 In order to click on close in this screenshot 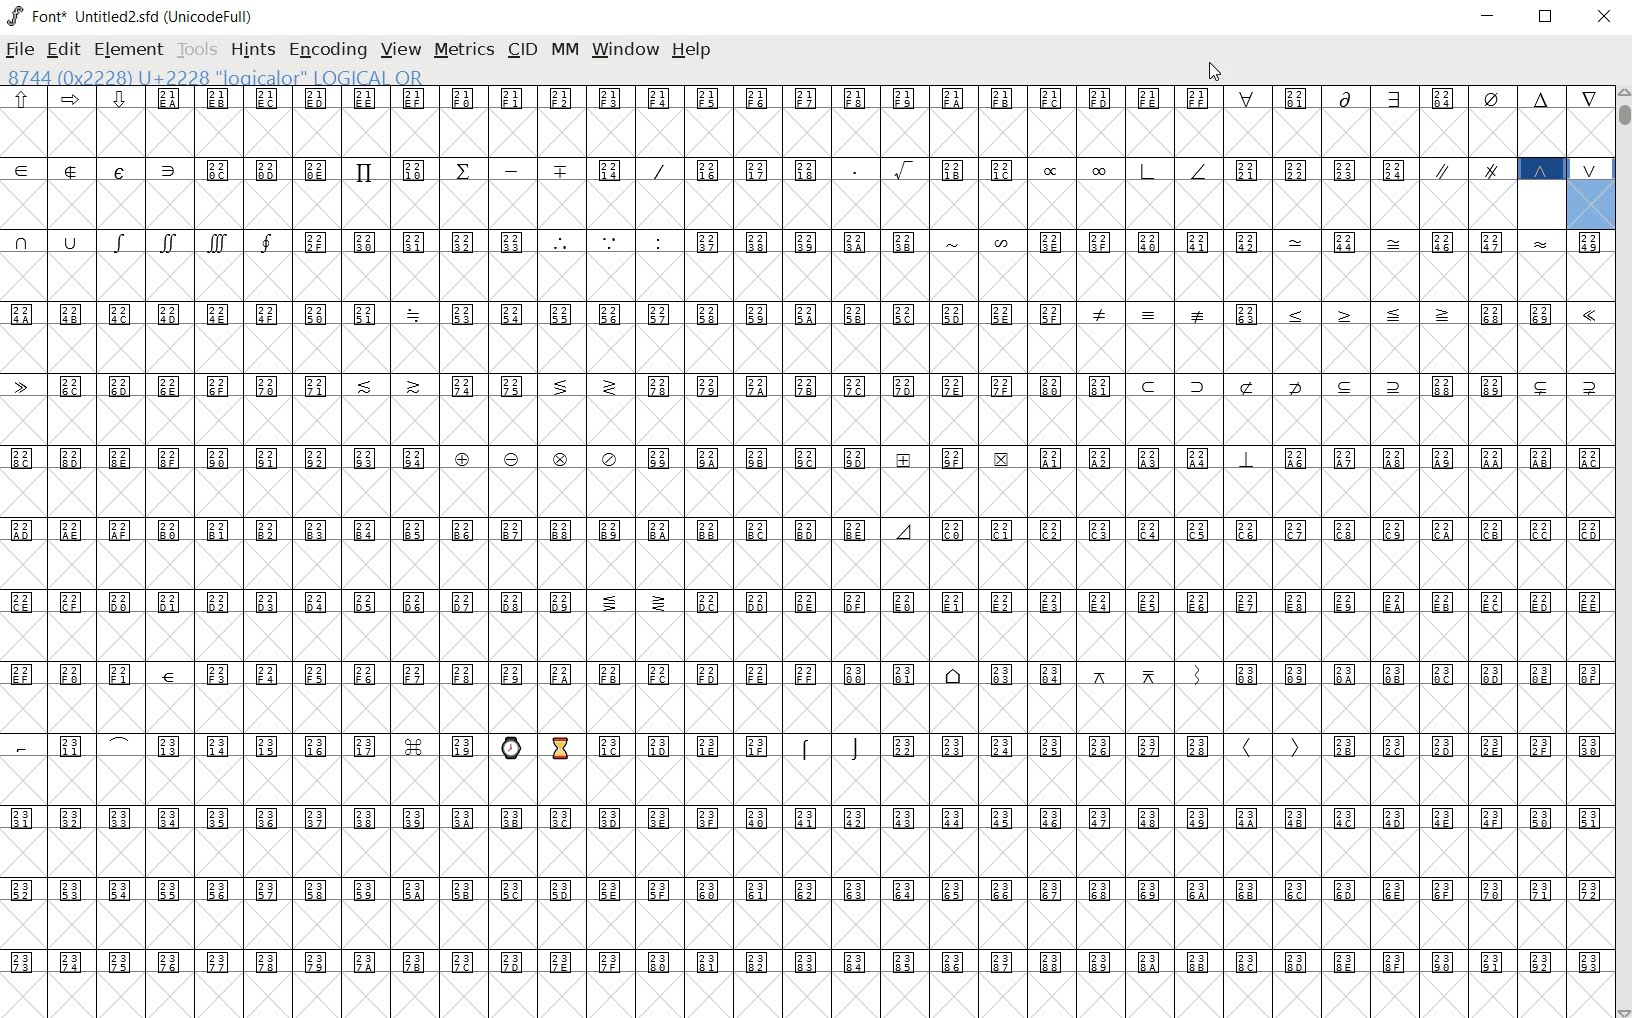, I will do `click(1604, 17)`.